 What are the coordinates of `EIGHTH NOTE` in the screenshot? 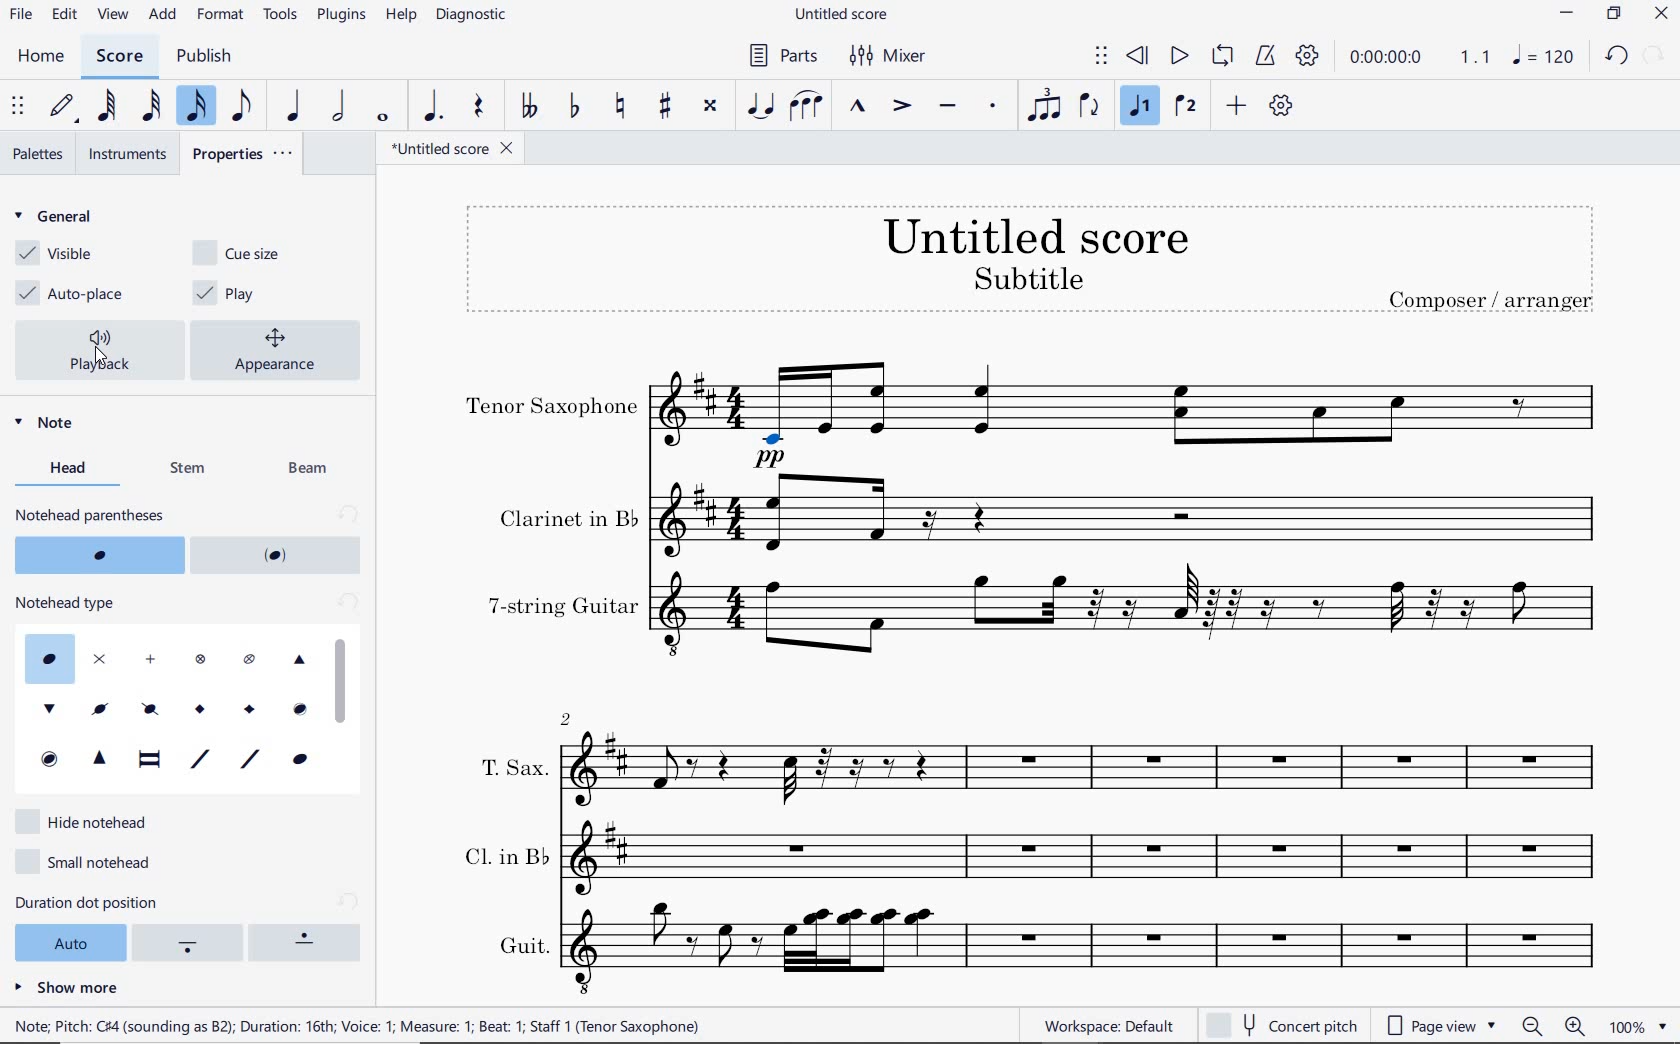 It's located at (245, 109).